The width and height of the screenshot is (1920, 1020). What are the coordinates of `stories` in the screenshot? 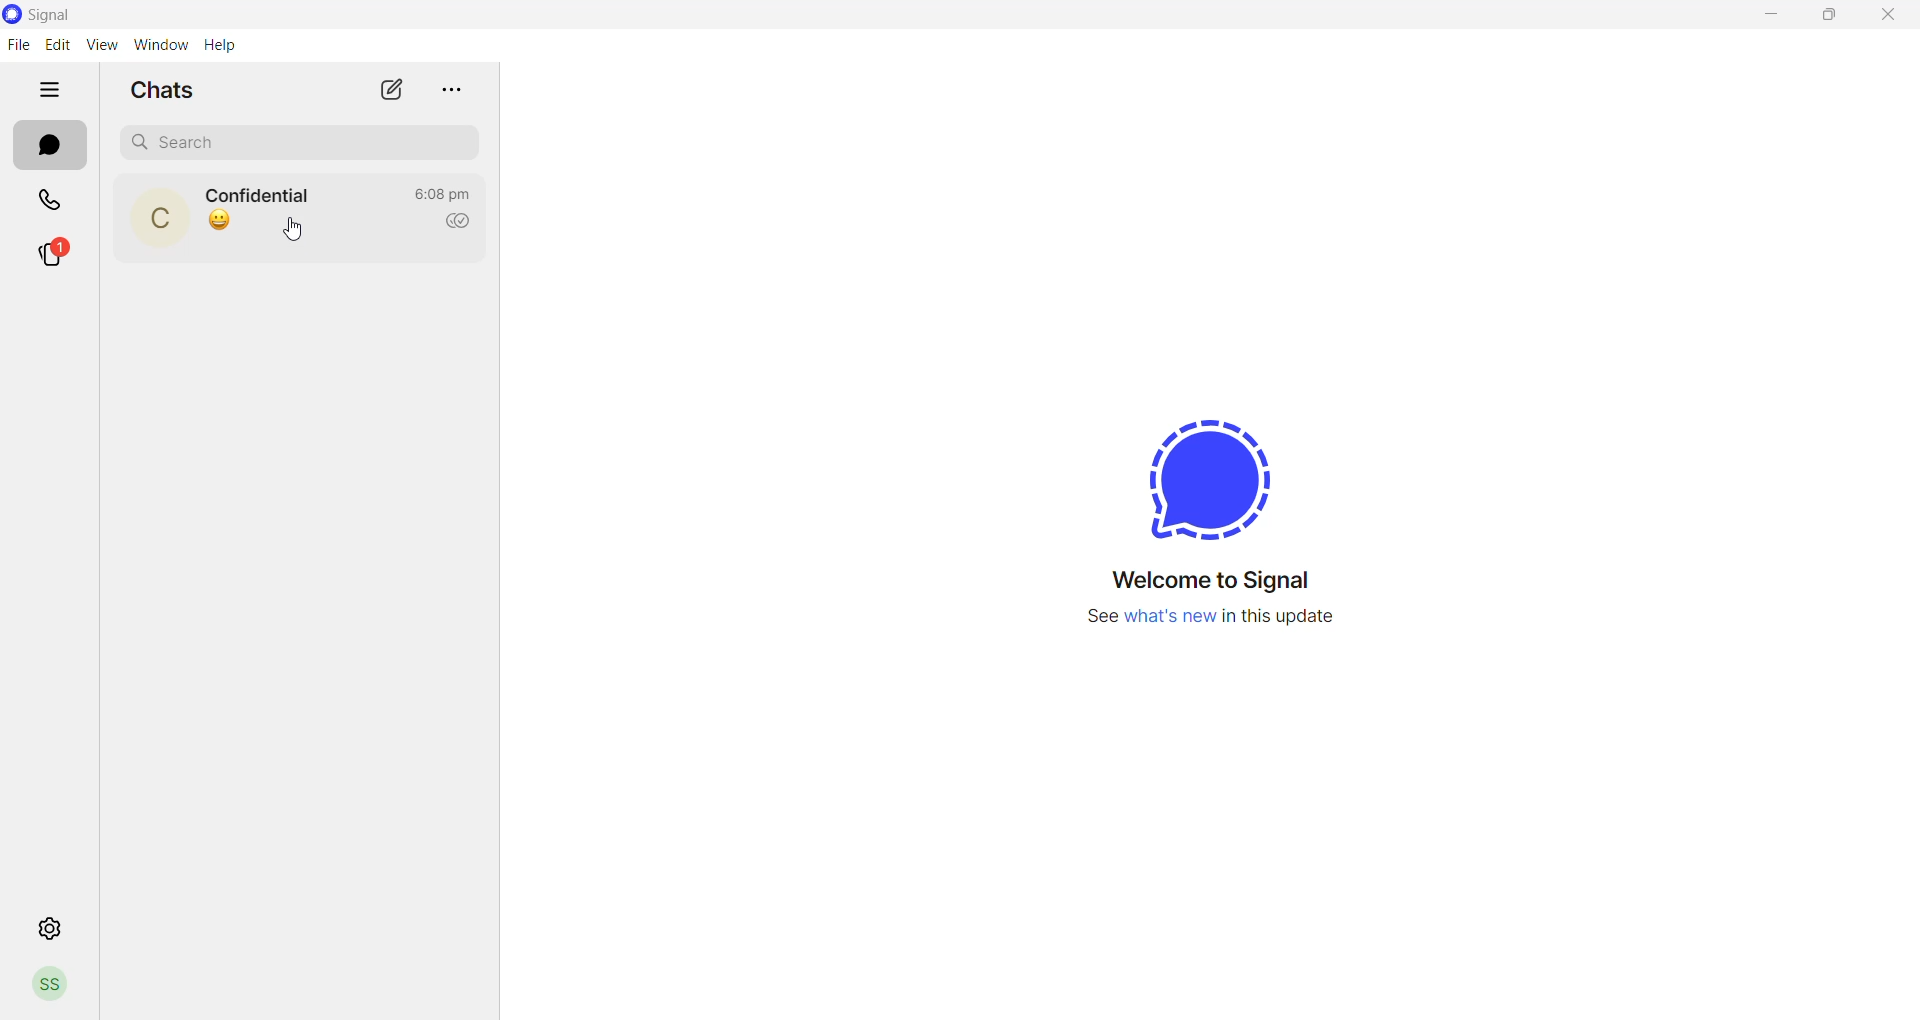 It's located at (56, 251).